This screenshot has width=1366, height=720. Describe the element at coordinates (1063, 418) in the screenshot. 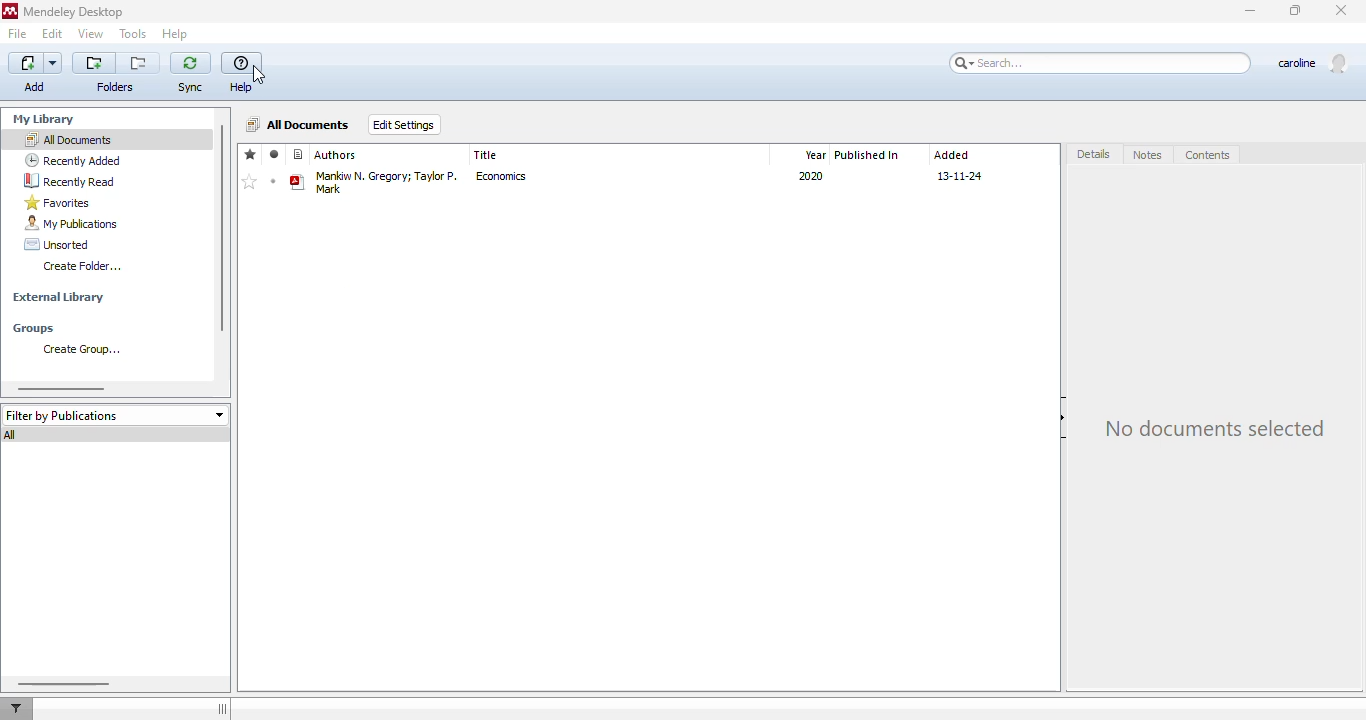

I see `hide` at that location.